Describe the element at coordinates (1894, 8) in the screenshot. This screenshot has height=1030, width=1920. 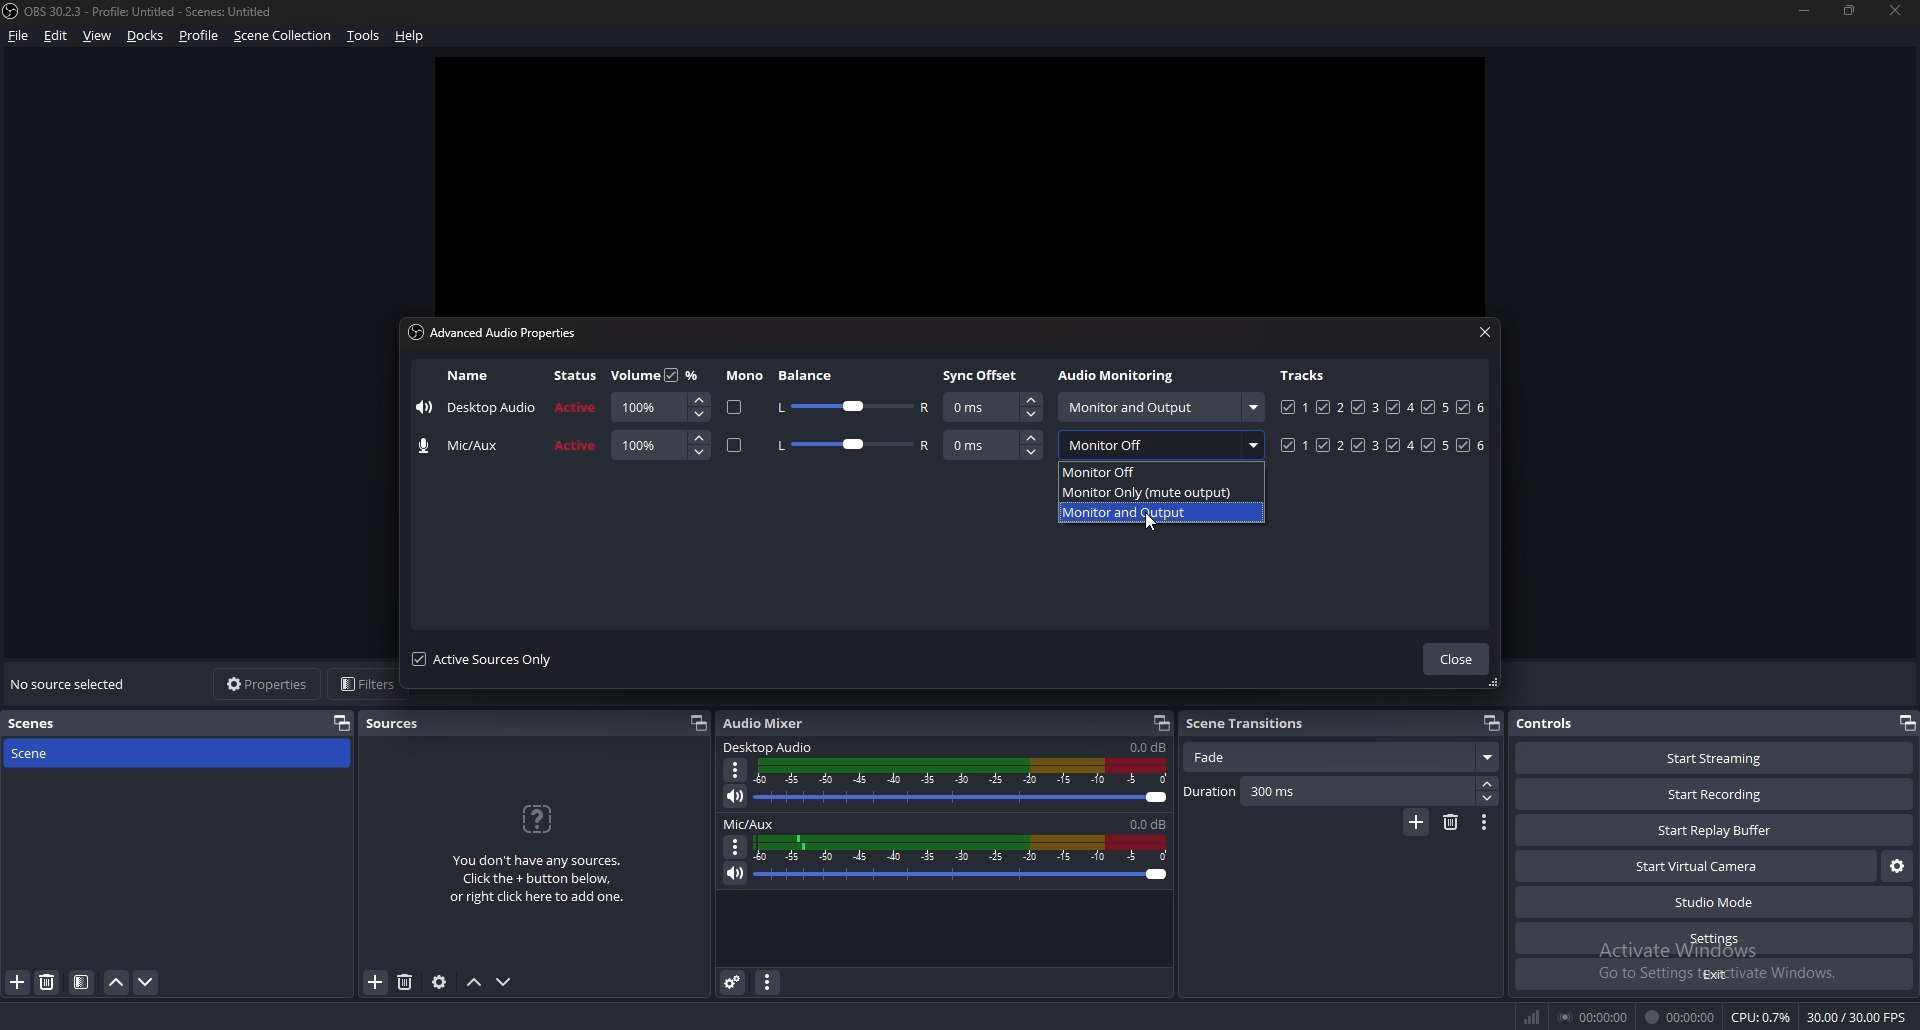
I see `close` at that location.